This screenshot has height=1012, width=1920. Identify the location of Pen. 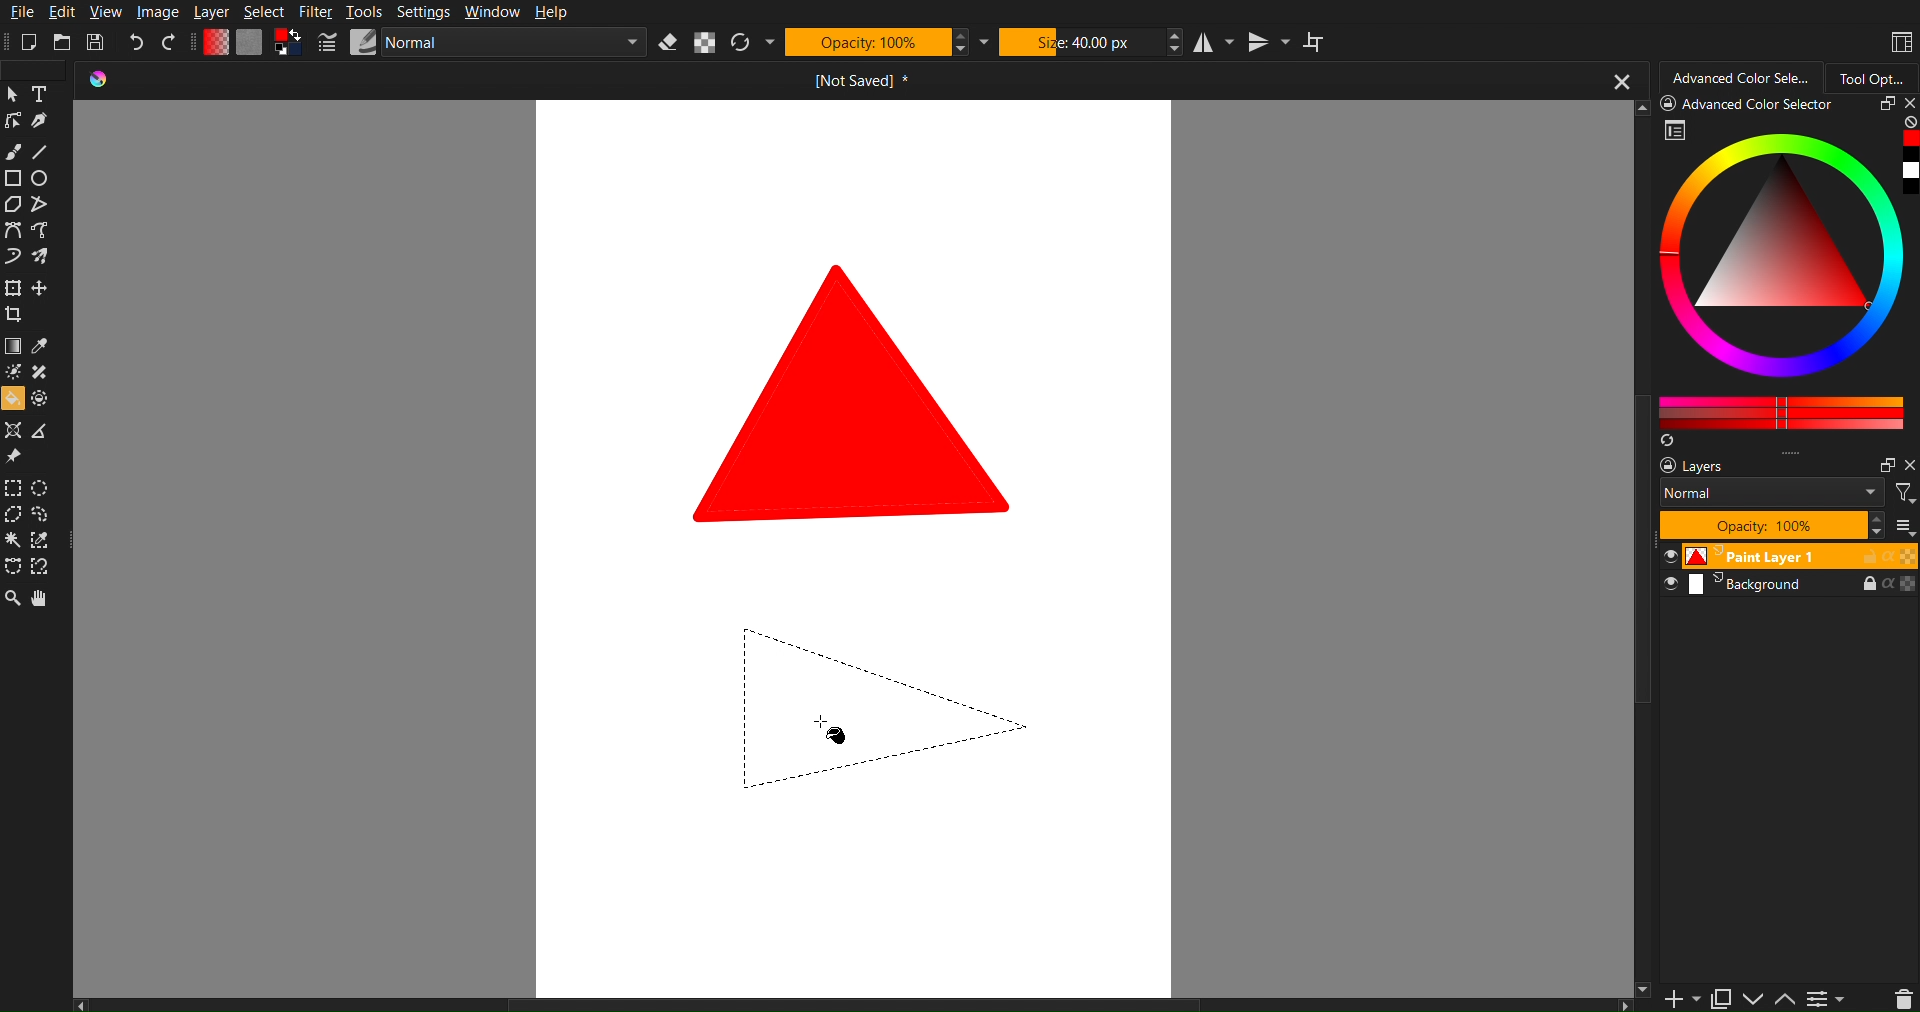
(41, 123).